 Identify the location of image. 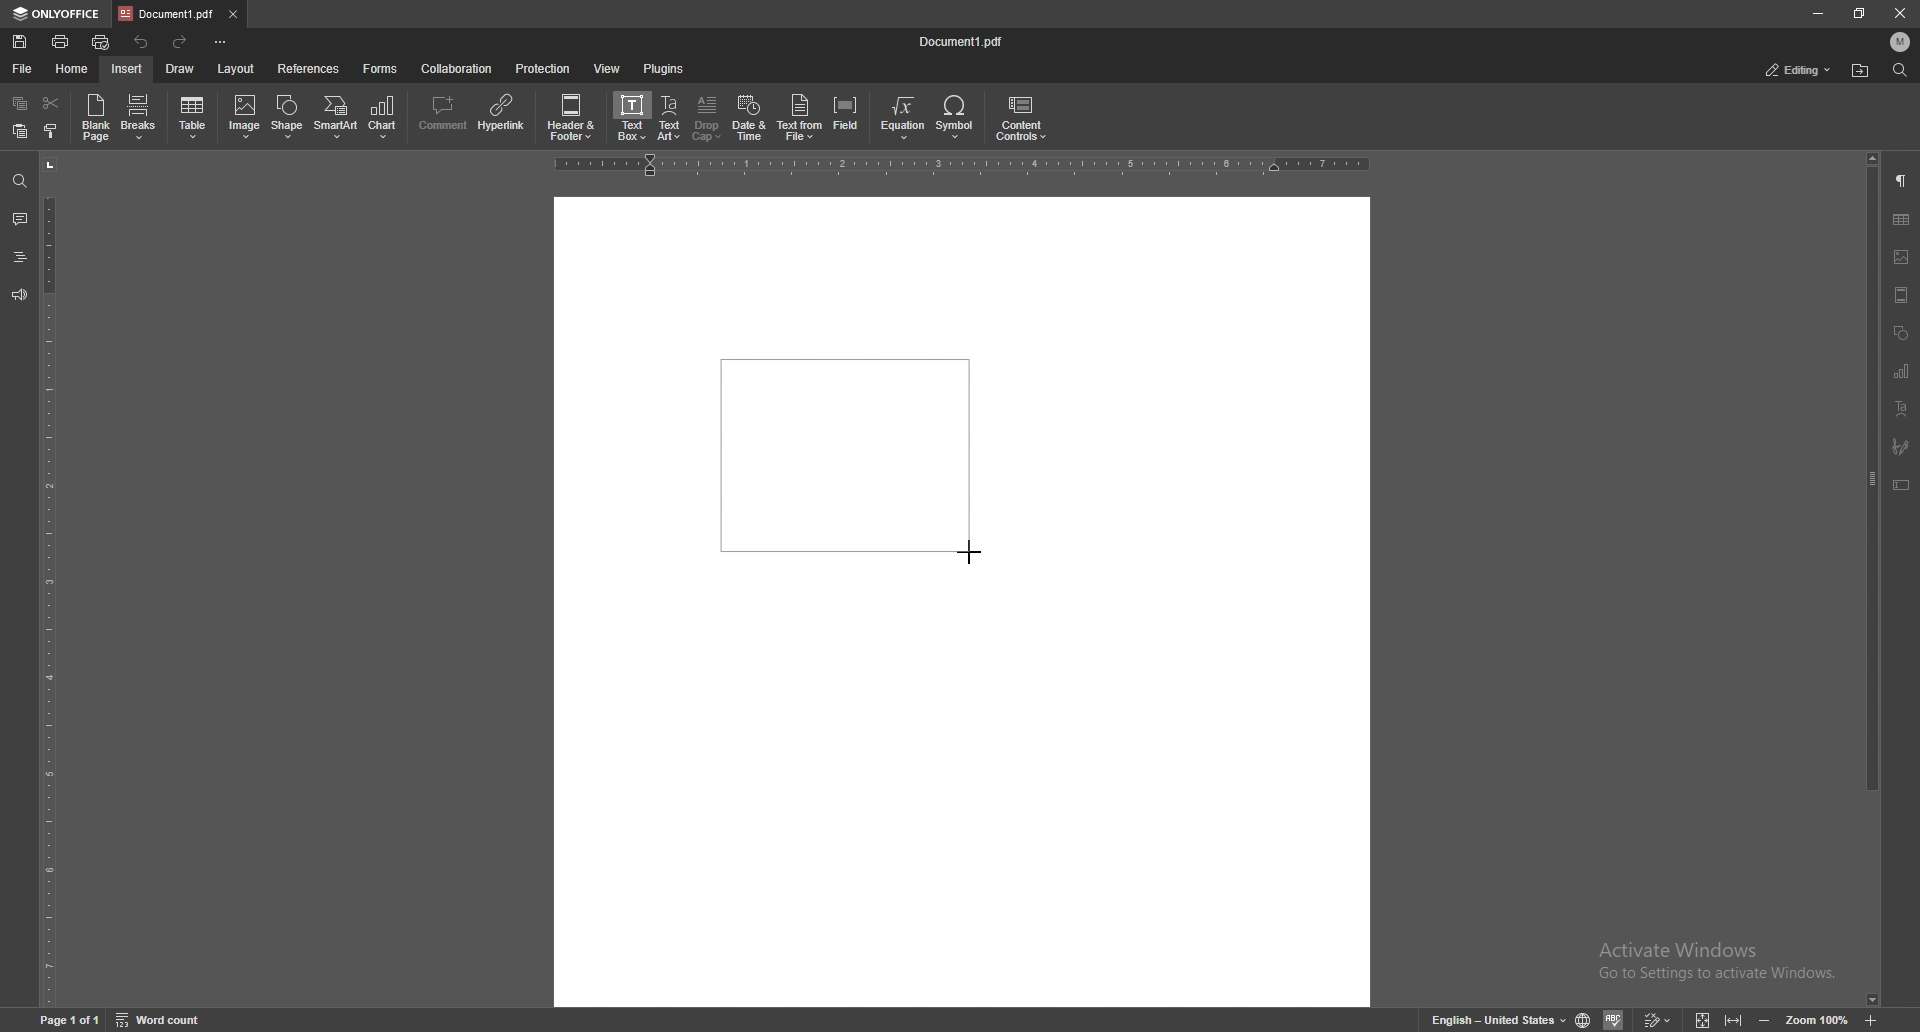
(245, 116).